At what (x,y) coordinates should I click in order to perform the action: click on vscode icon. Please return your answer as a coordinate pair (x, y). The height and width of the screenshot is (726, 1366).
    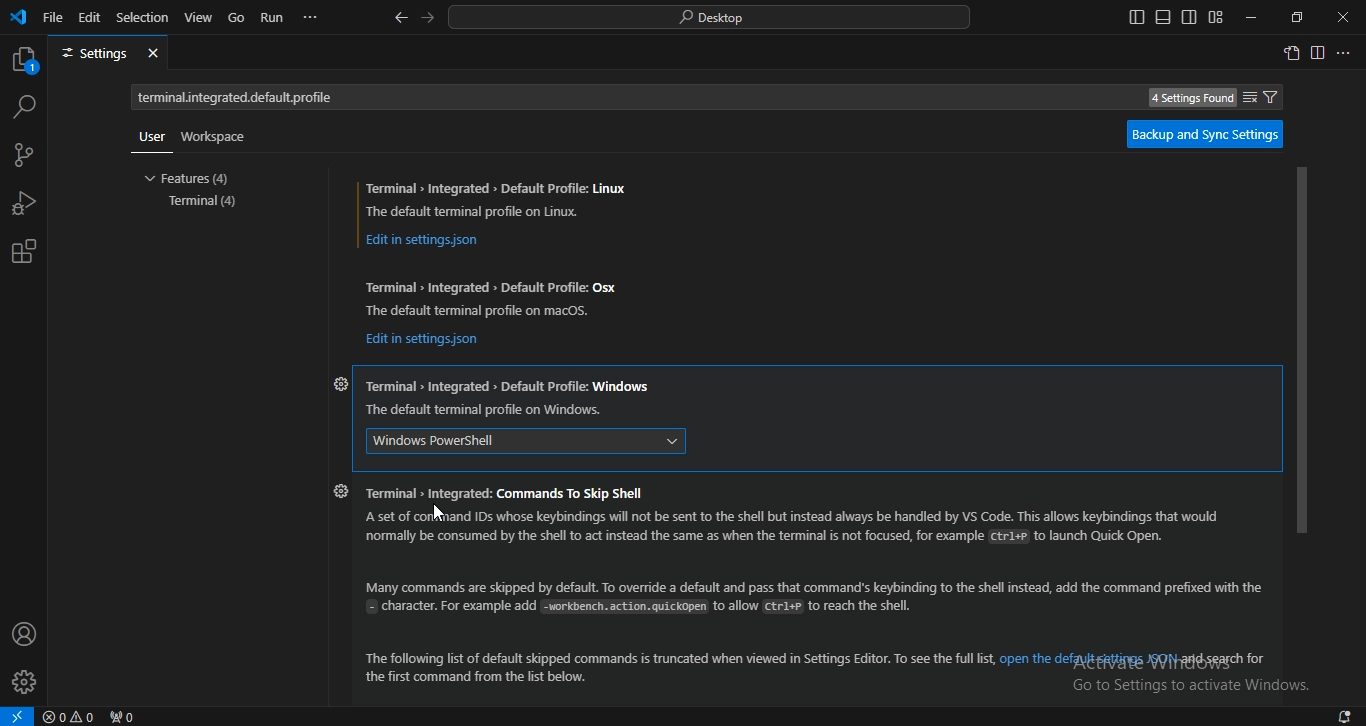
    Looking at the image, I should click on (18, 18).